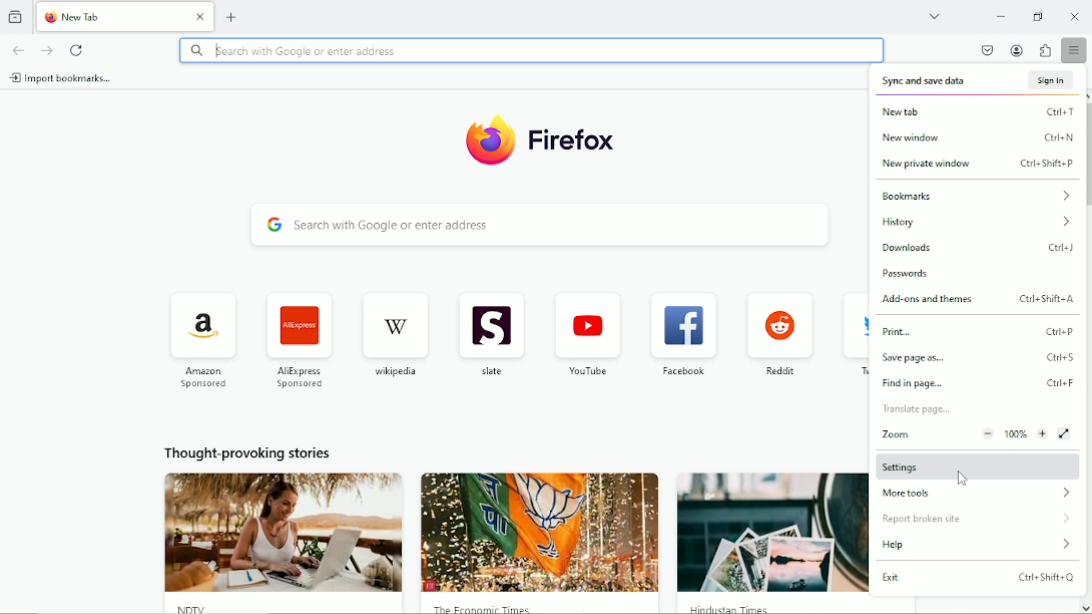  What do you see at coordinates (976, 468) in the screenshot?
I see `settings` at bounding box center [976, 468].